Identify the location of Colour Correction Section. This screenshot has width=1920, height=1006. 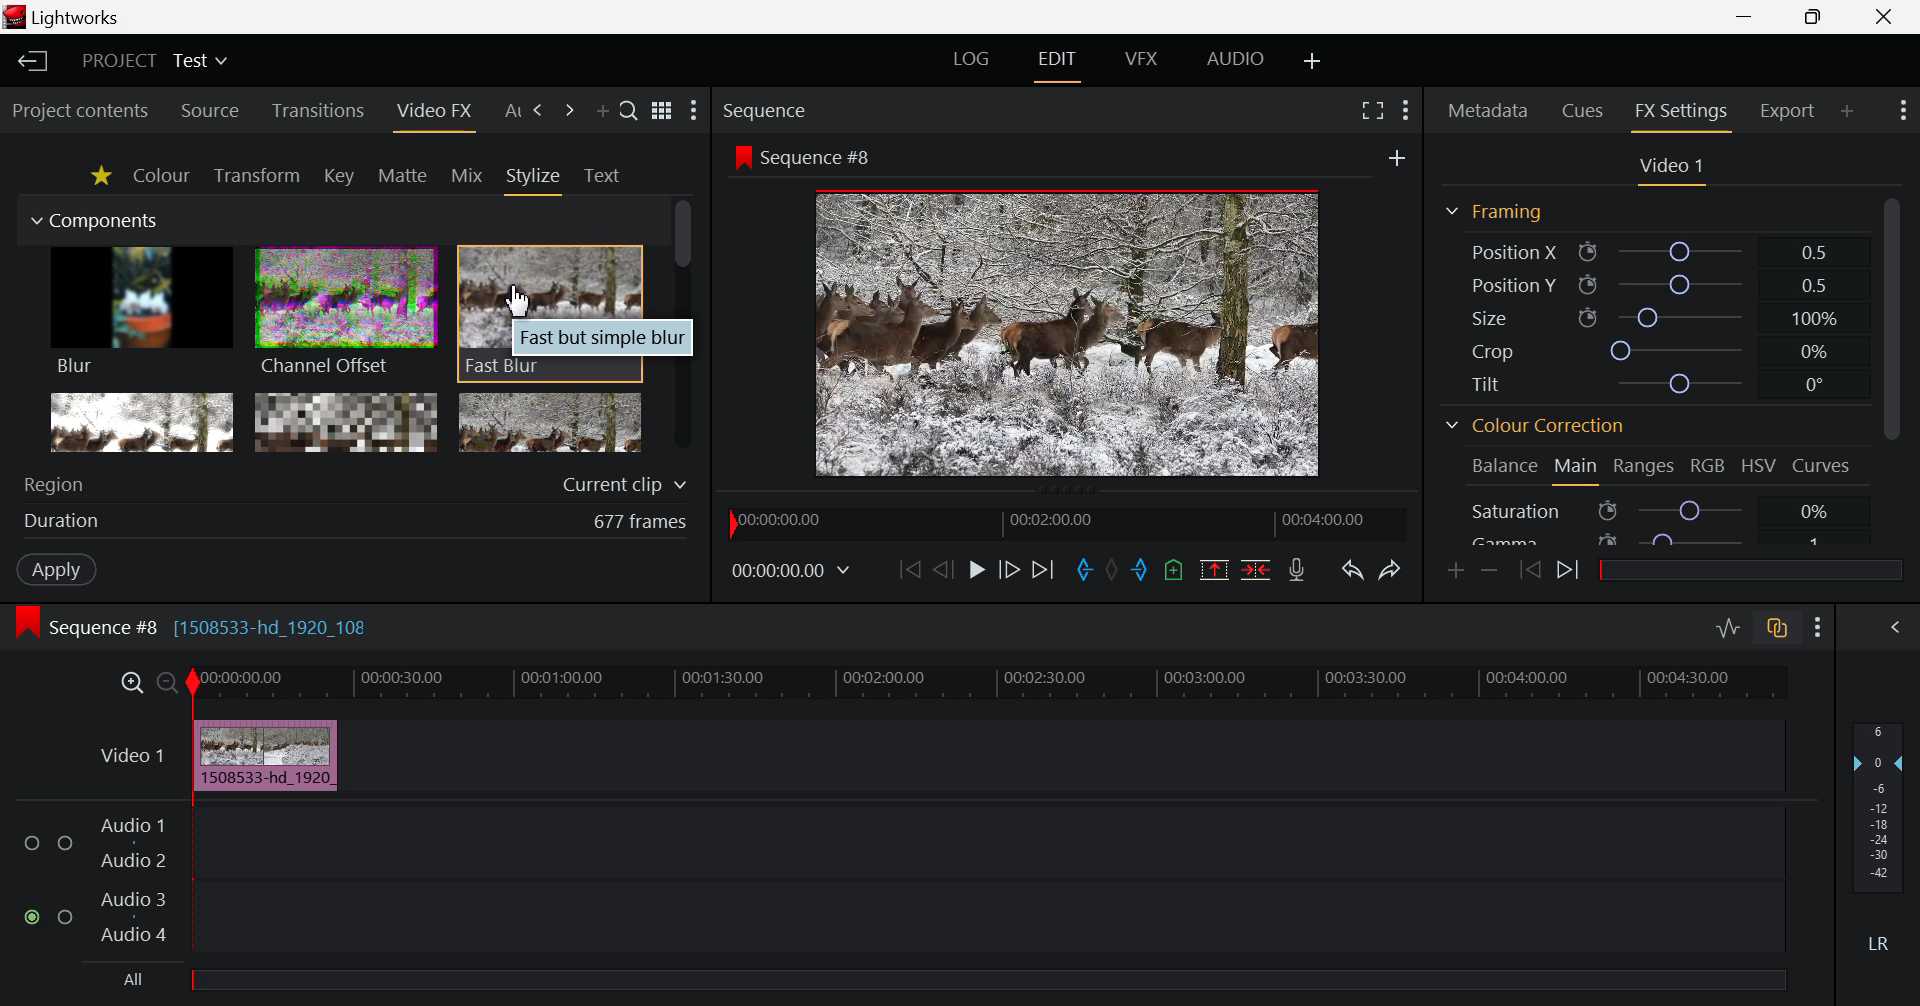
(1536, 425).